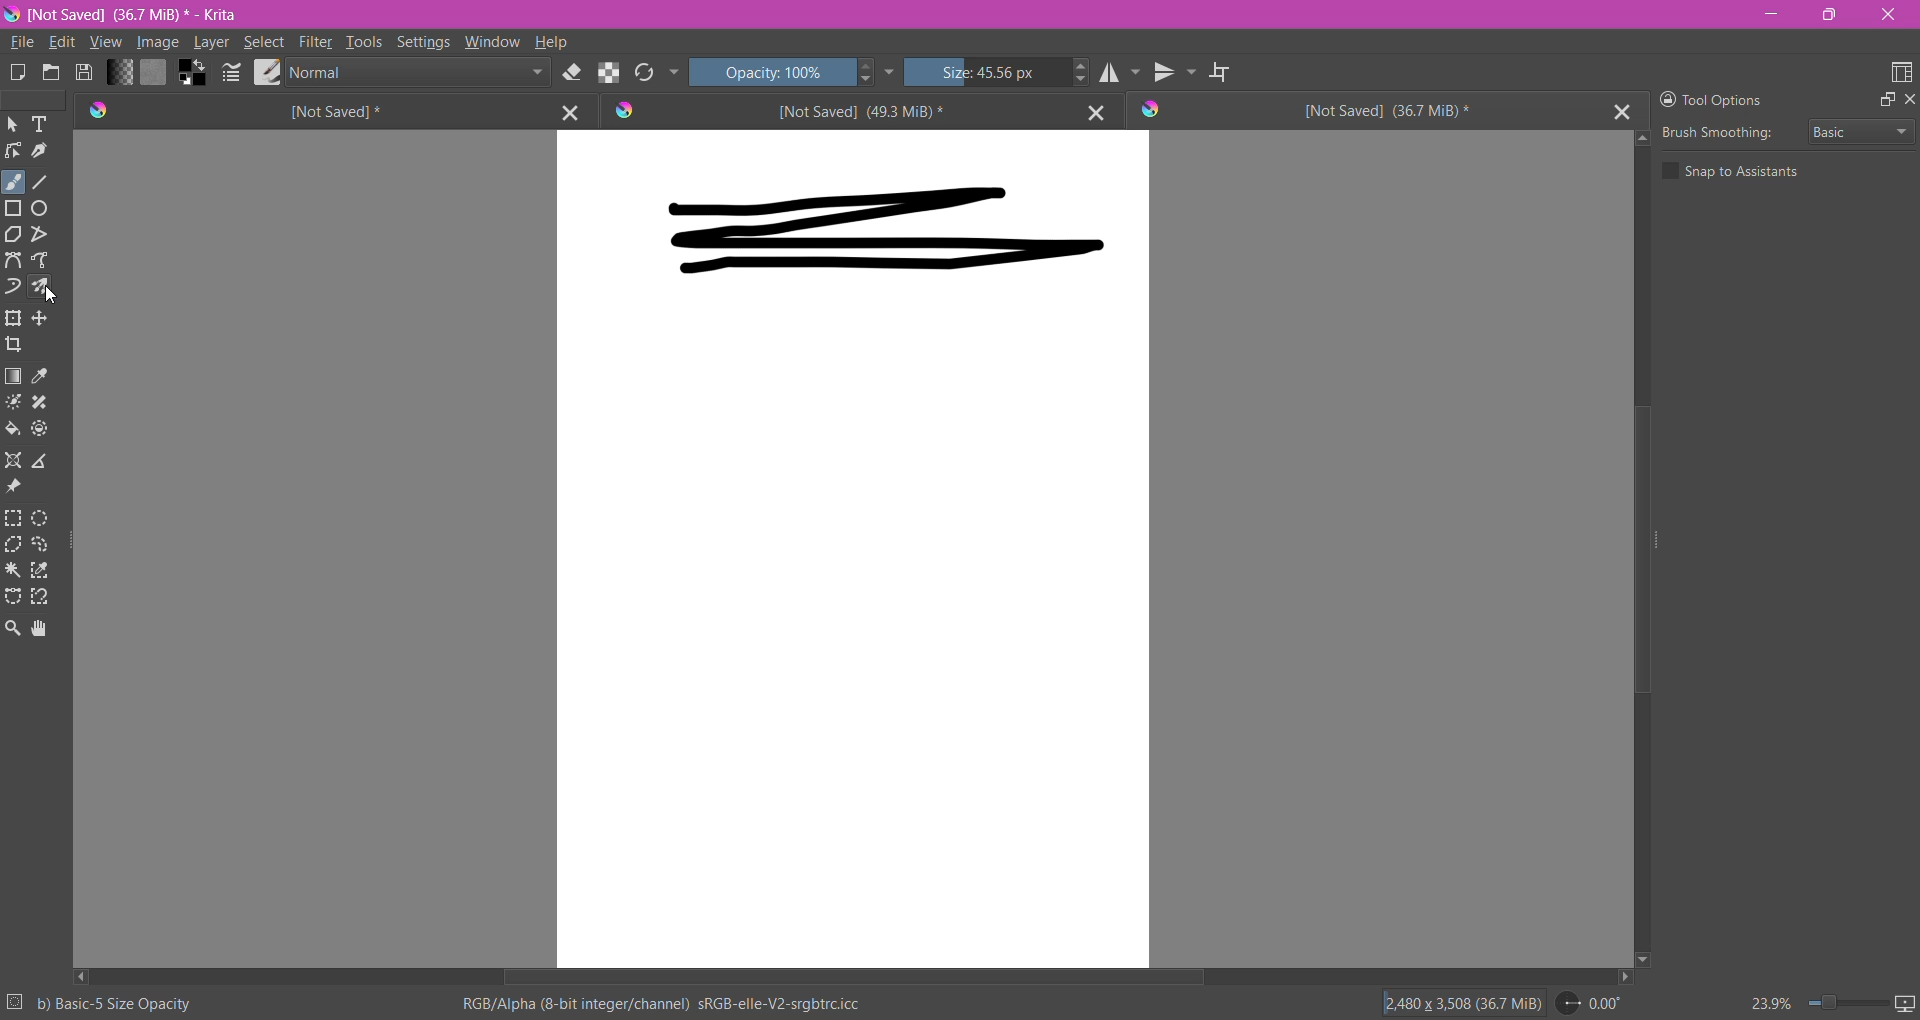 This screenshot has height=1020, width=1920. I want to click on Fill Gradient, so click(120, 71).